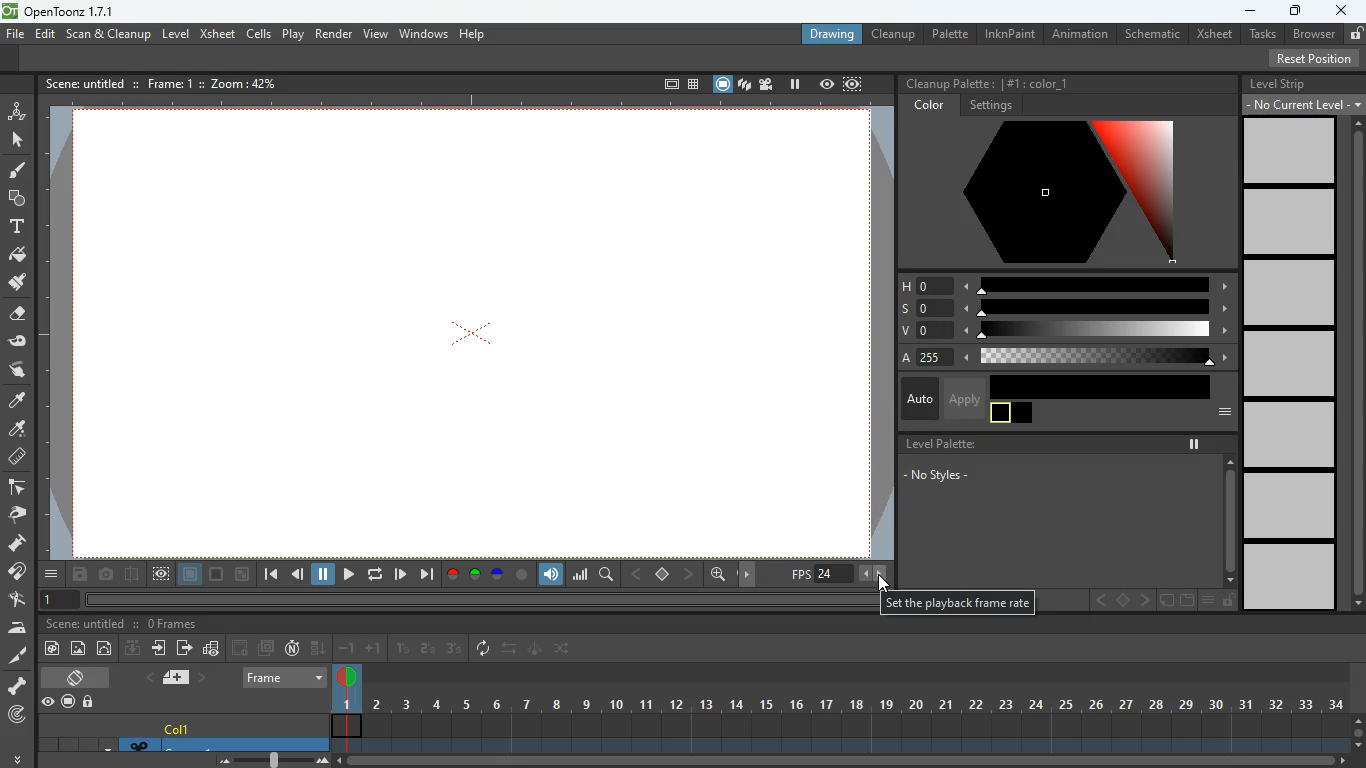 The width and height of the screenshot is (1366, 768). Describe the element at coordinates (188, 574) in the screenshot. I see `frame` at that location.